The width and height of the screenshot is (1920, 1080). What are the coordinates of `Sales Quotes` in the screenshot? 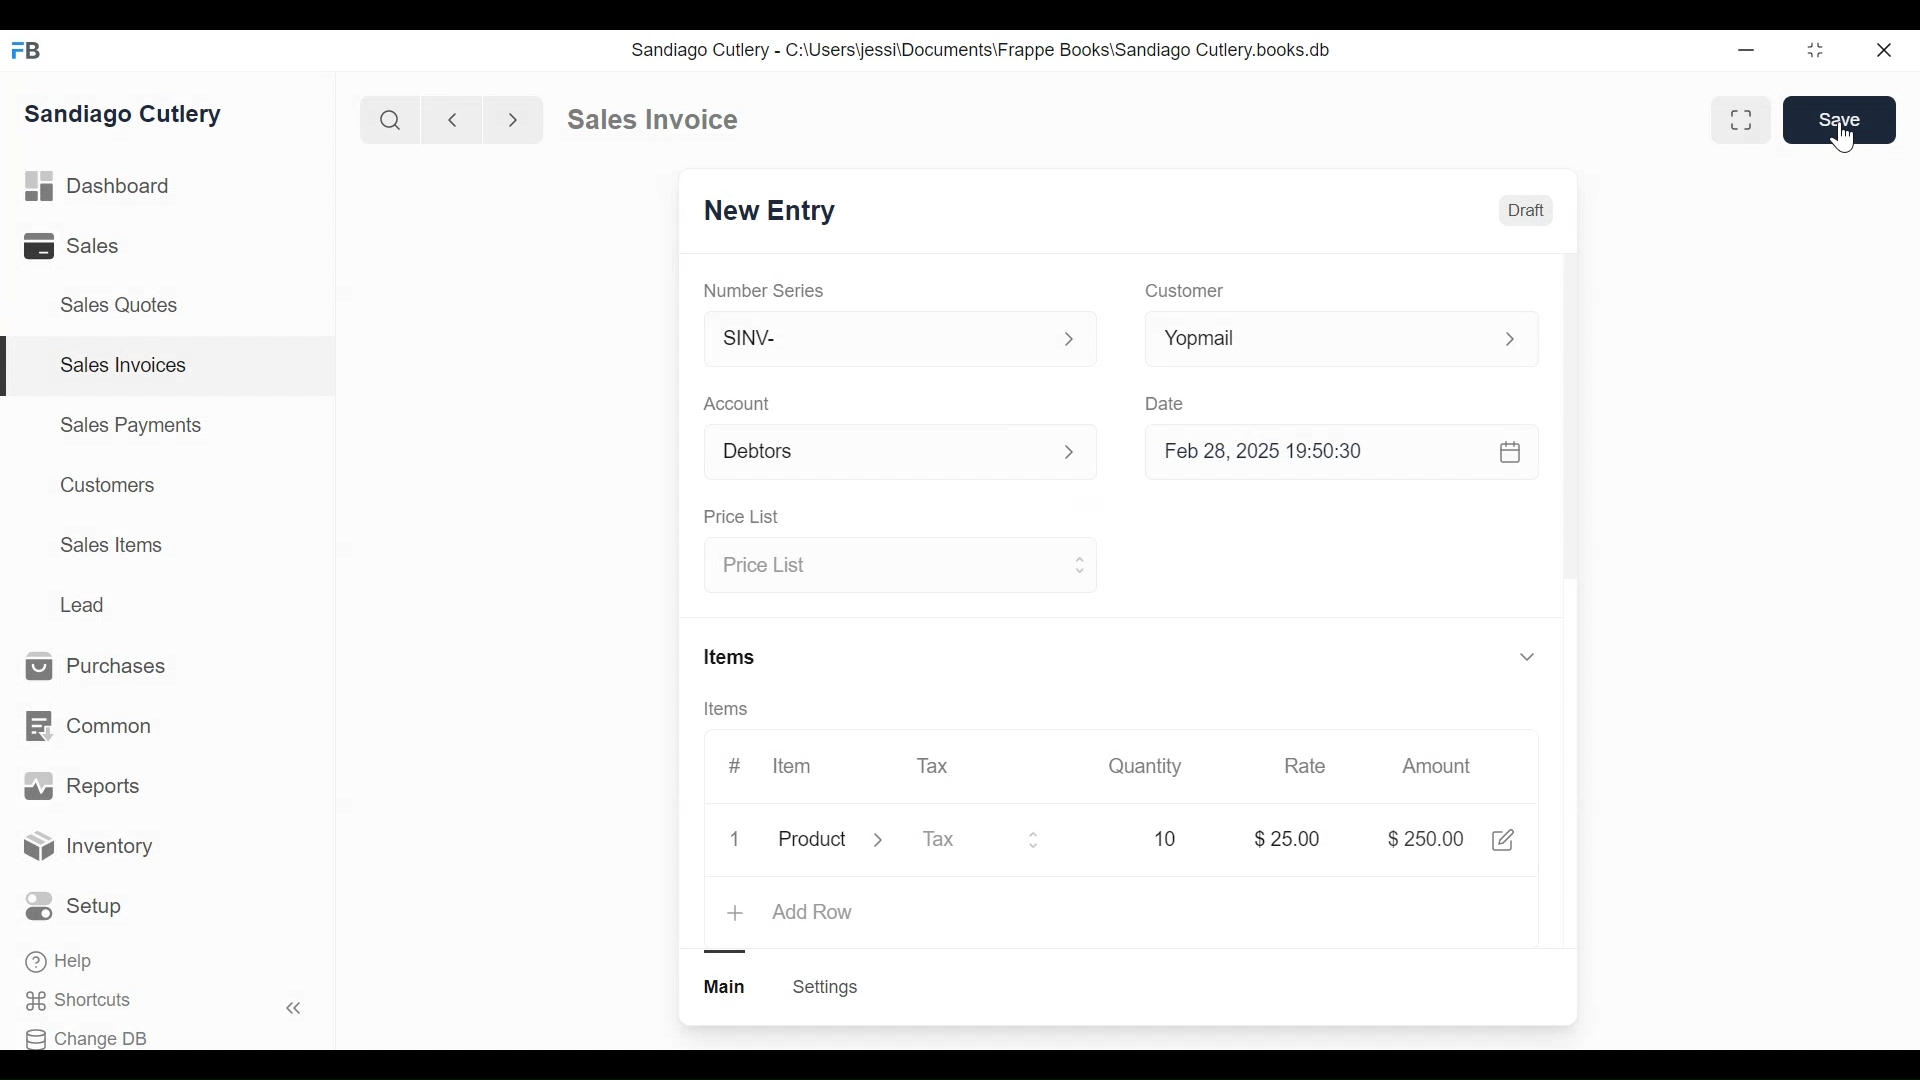 It's located at (126, 306).